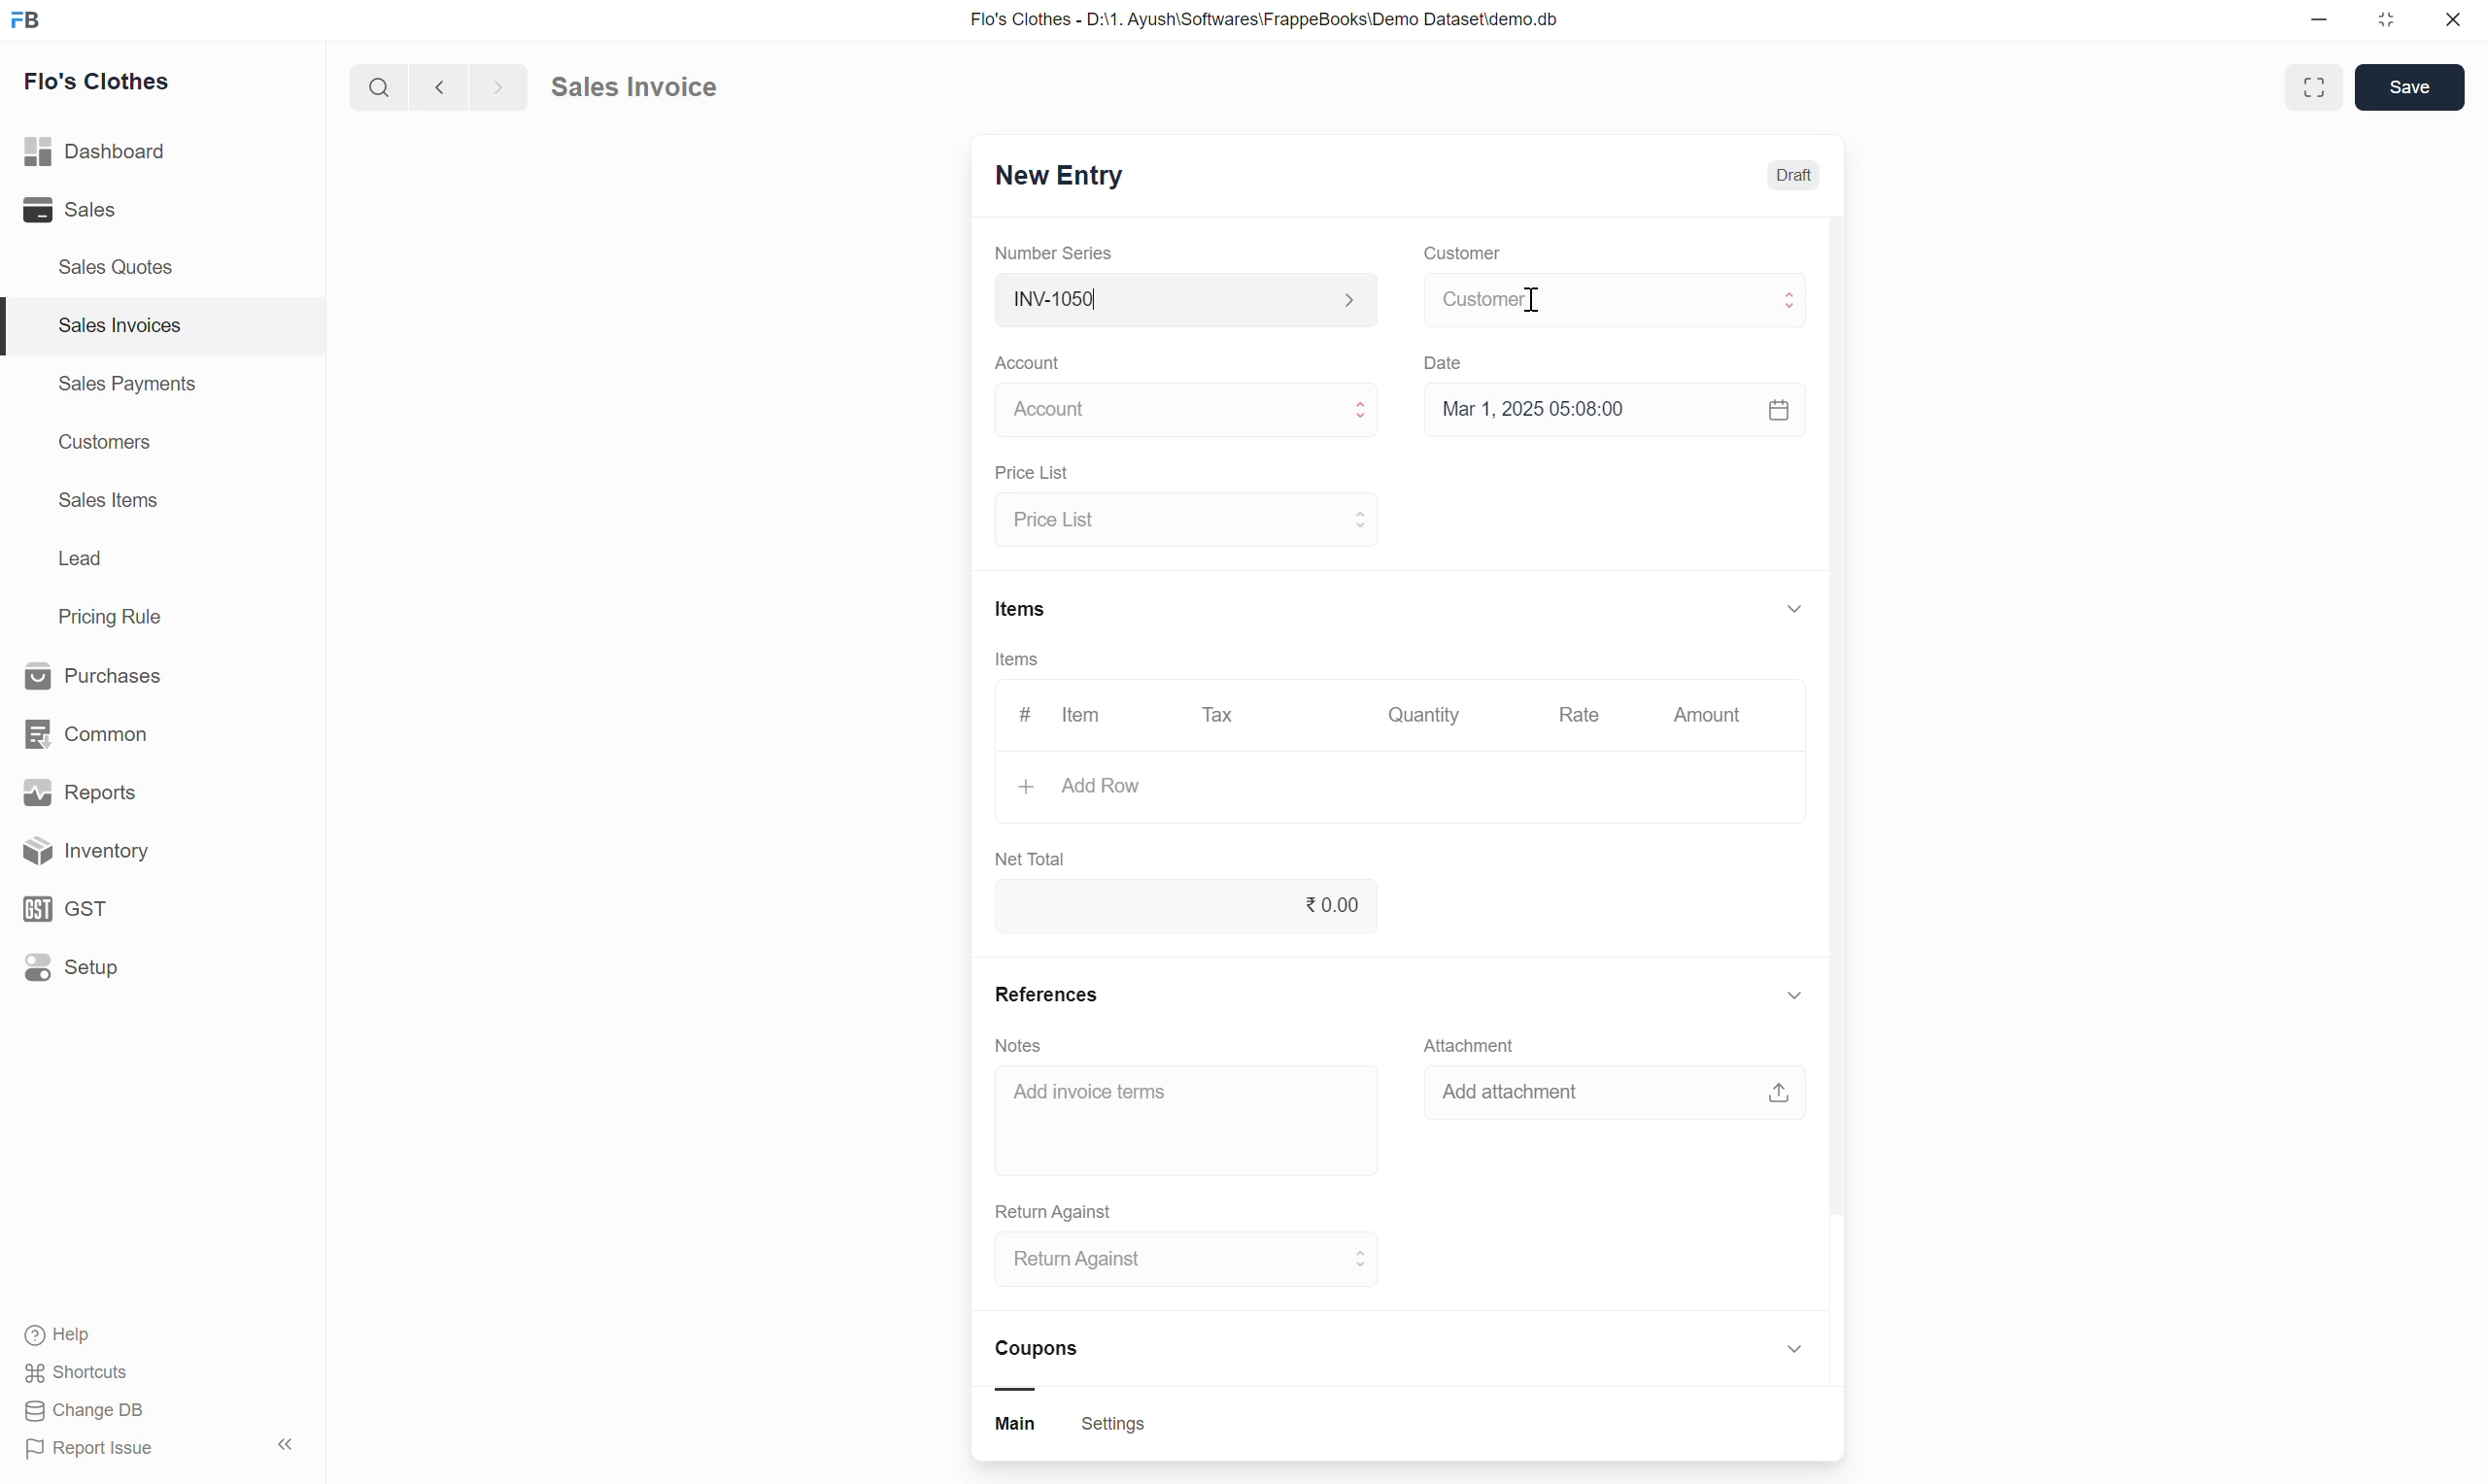 The width and height of the screenshot is (2487, 1484). I want to click on Items, so click(1017, 663).